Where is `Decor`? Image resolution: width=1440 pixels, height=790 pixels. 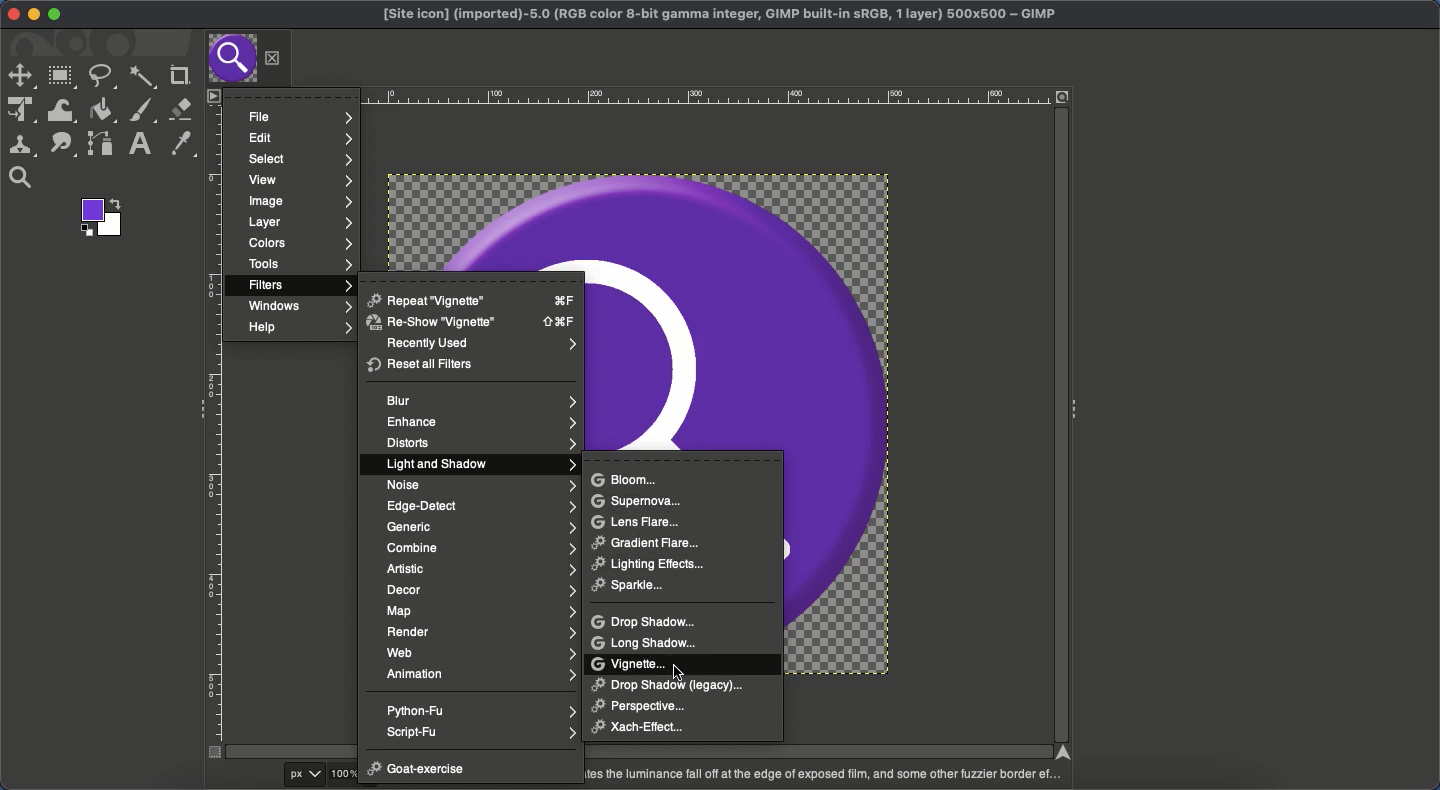 Decor is located at coordinates (481, 590).